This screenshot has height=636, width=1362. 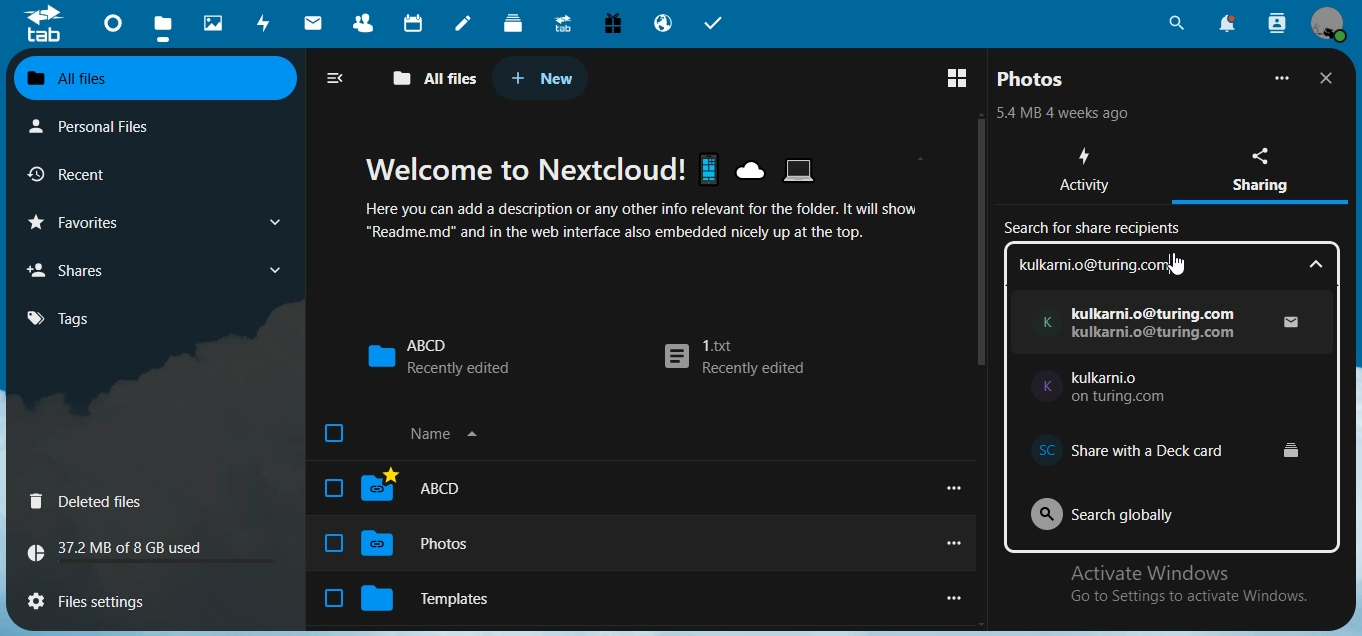 I want to click on check box, so click(x=335, y=434).